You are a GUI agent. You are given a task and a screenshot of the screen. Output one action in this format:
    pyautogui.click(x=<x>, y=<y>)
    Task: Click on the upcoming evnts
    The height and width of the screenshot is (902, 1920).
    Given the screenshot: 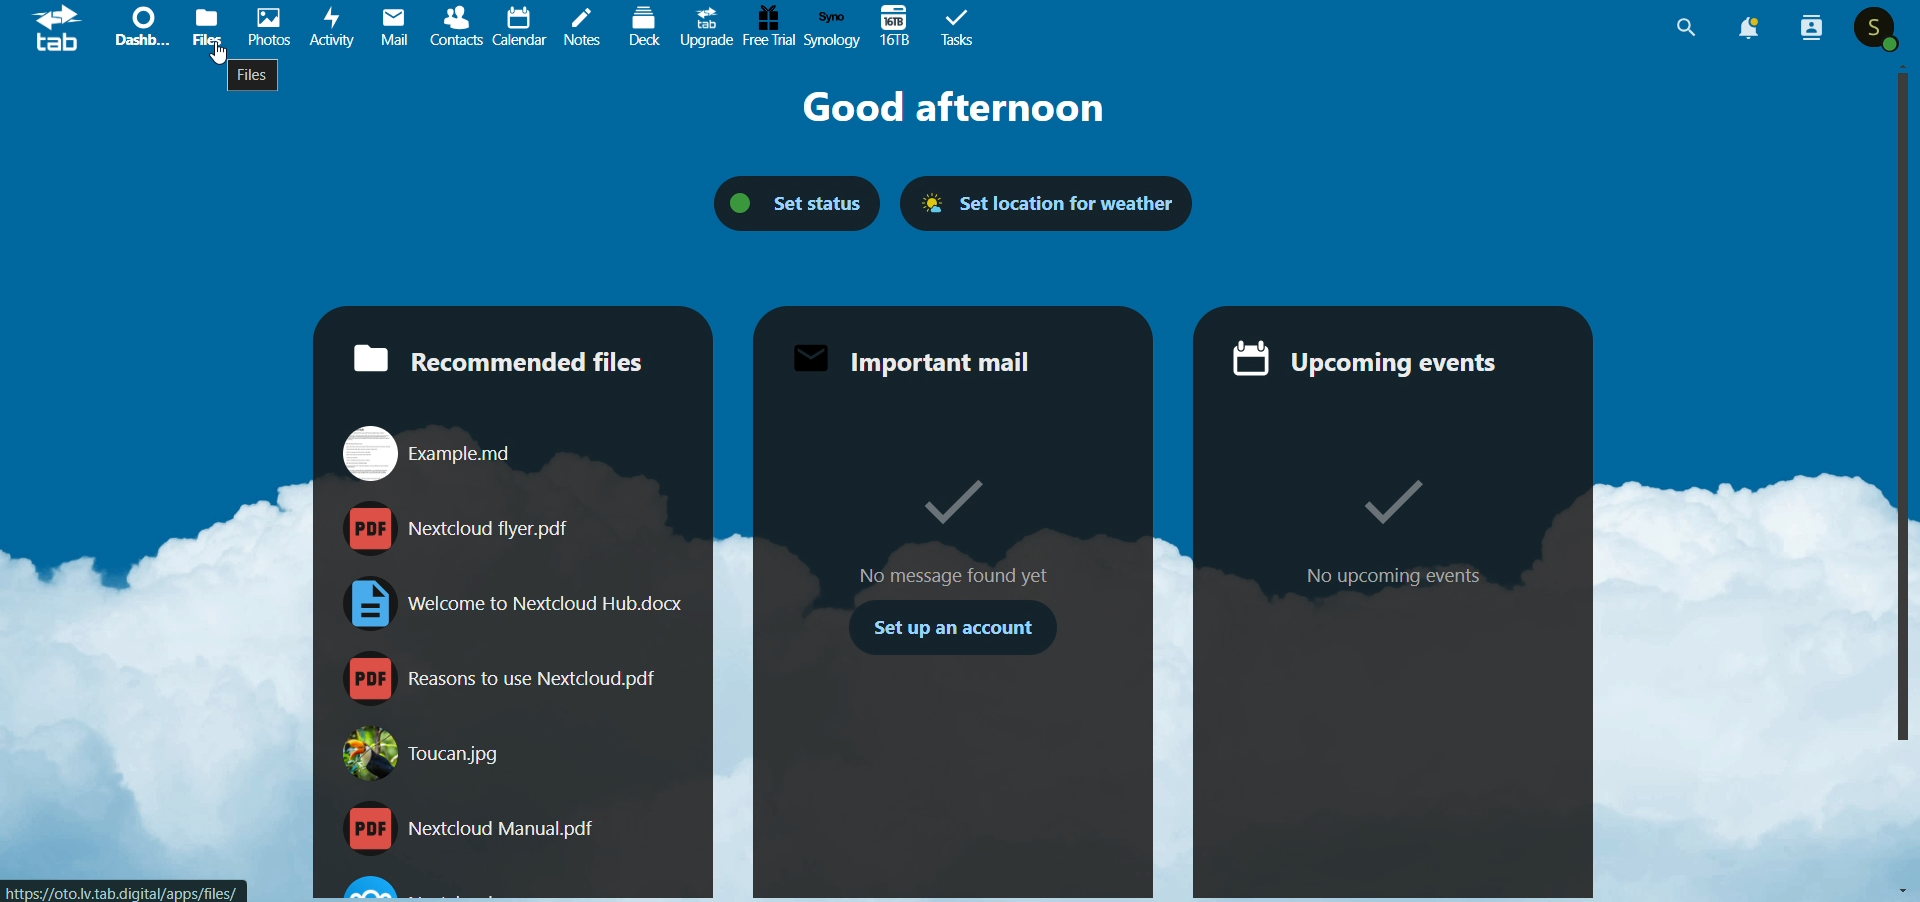 What is the action you would take?
    pyautogui.click(x=1361, y=354)
    